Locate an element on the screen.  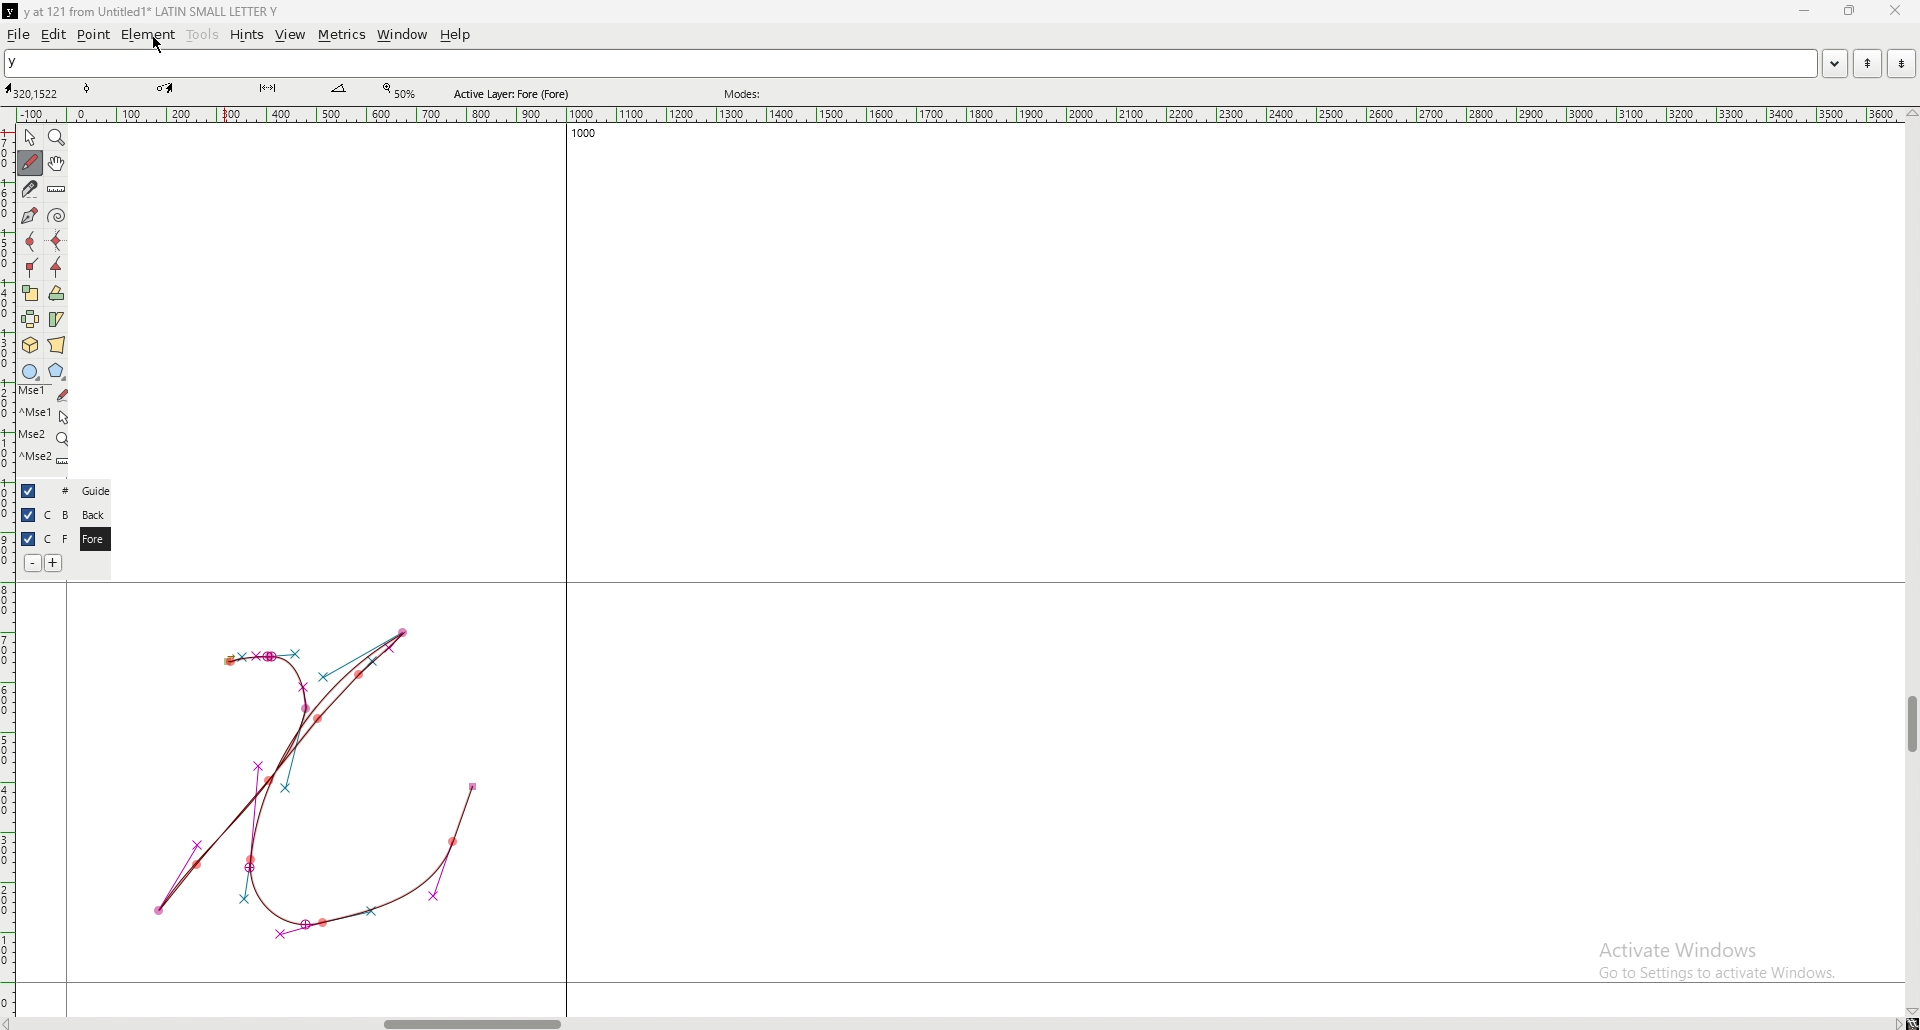
add a tangent point is located at coordinates (57, 268).